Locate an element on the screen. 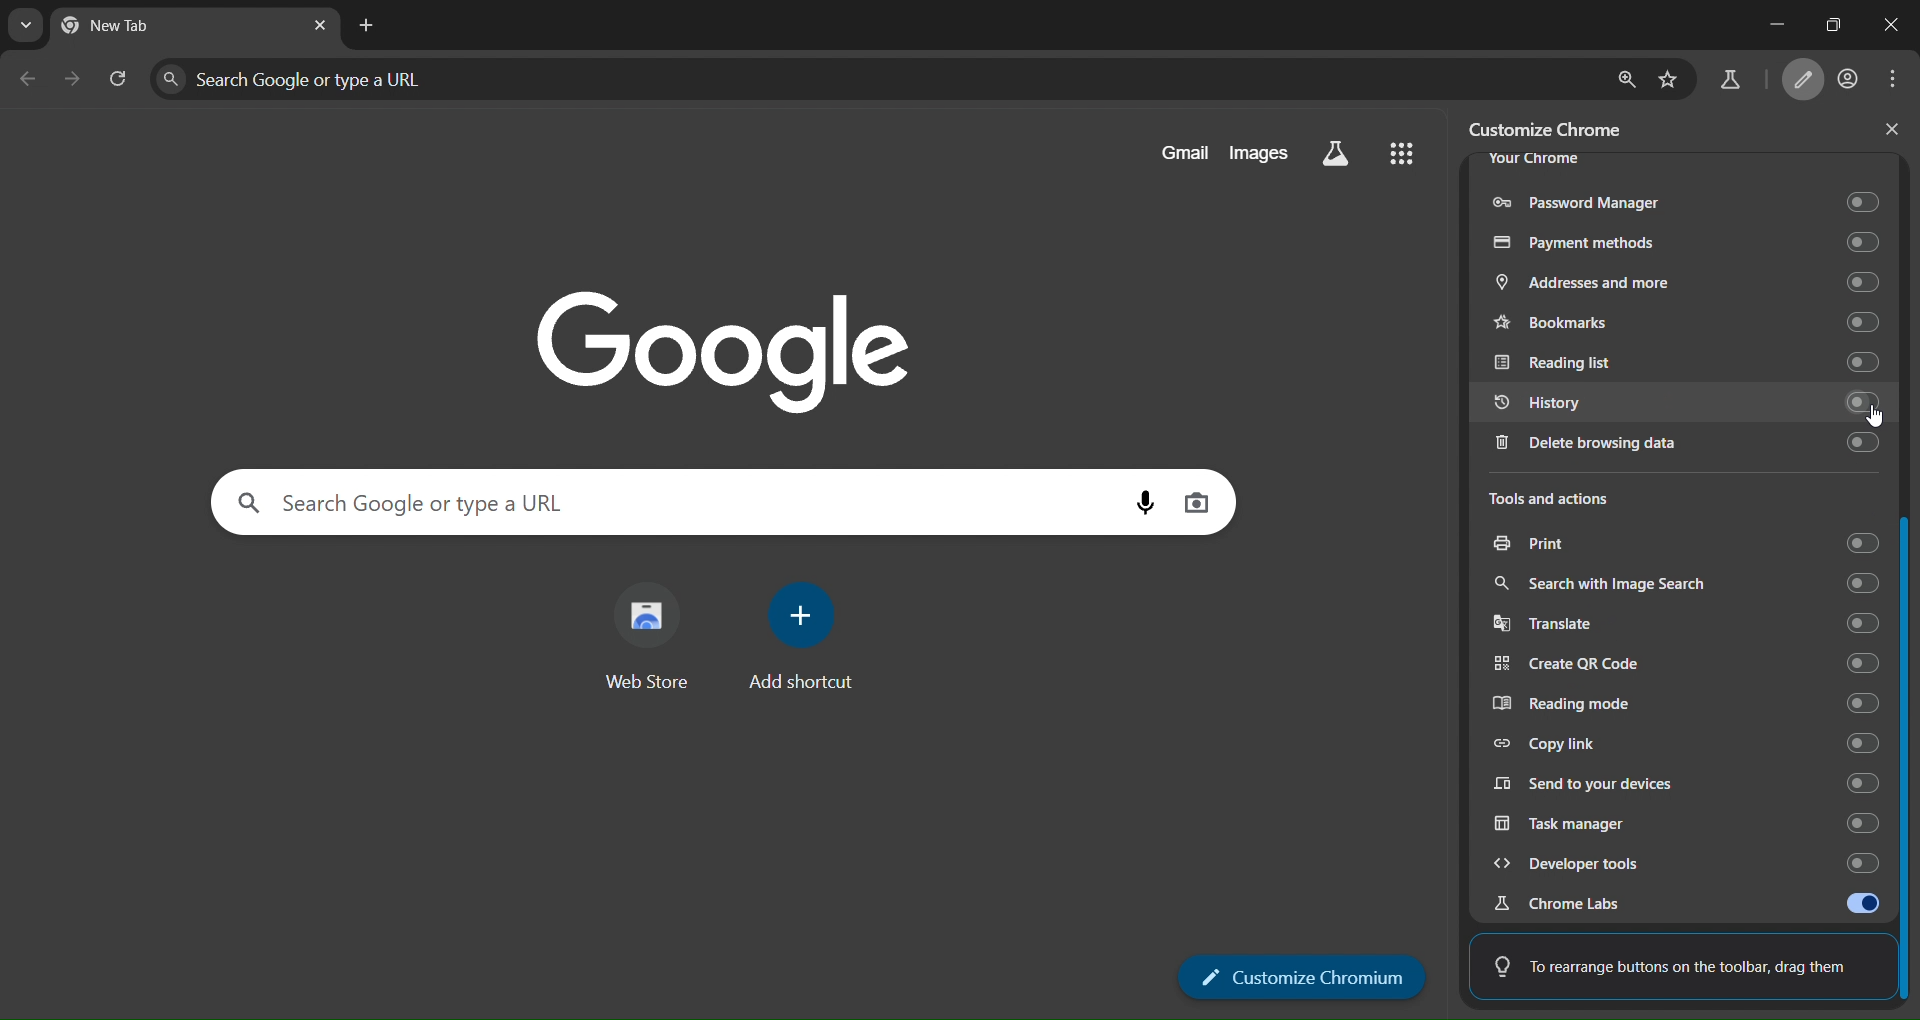 This screenshot has width=1920, height=1020. close tab is located at coordinates (320, 25).